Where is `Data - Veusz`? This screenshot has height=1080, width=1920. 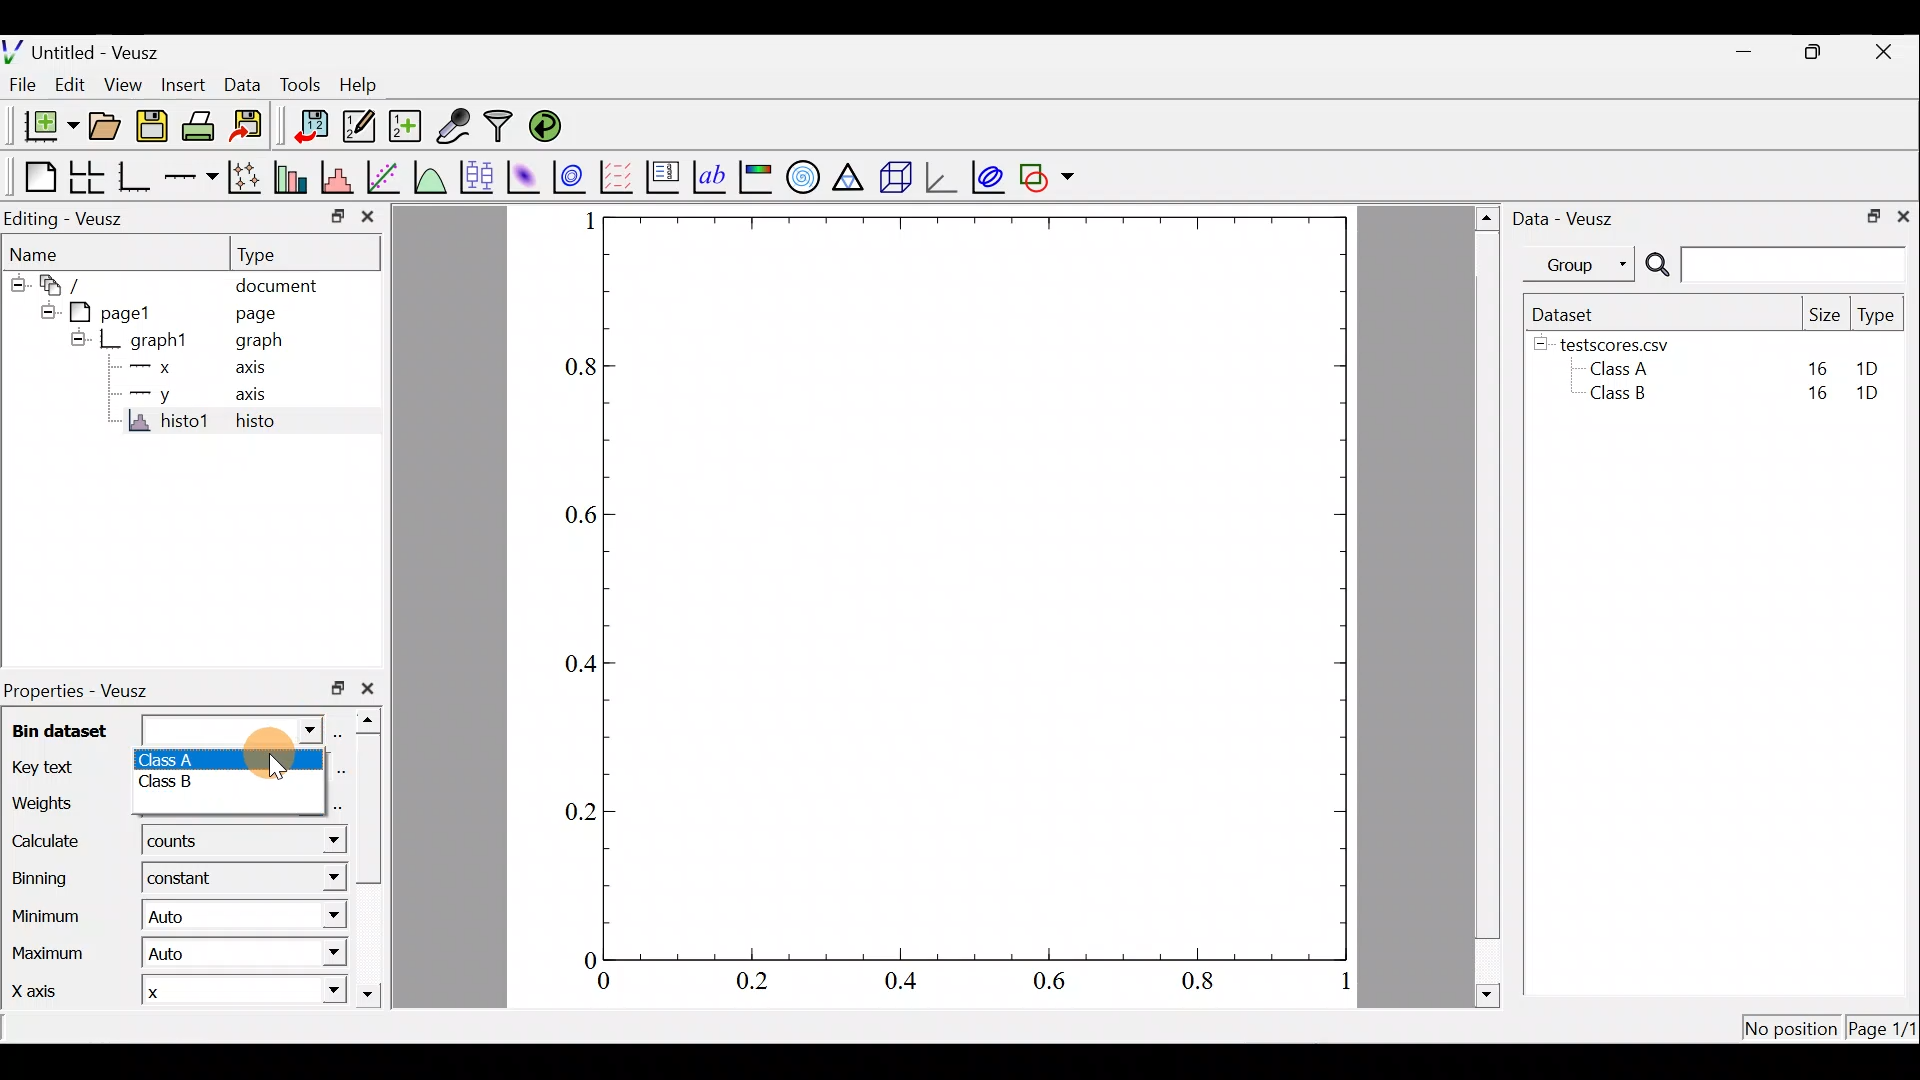 Data - Veusz is located at coordinates (1574, 218).